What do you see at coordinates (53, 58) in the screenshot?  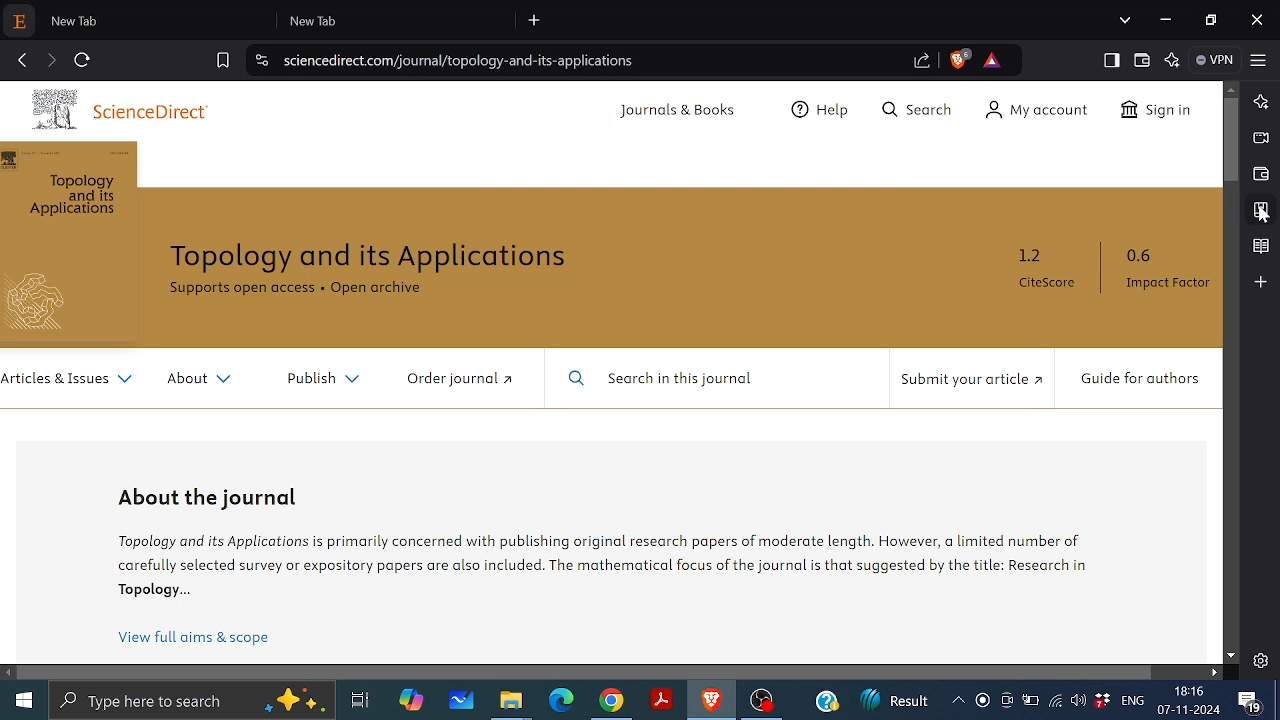 I see `Go to next page` at bounding box center [53, 58].